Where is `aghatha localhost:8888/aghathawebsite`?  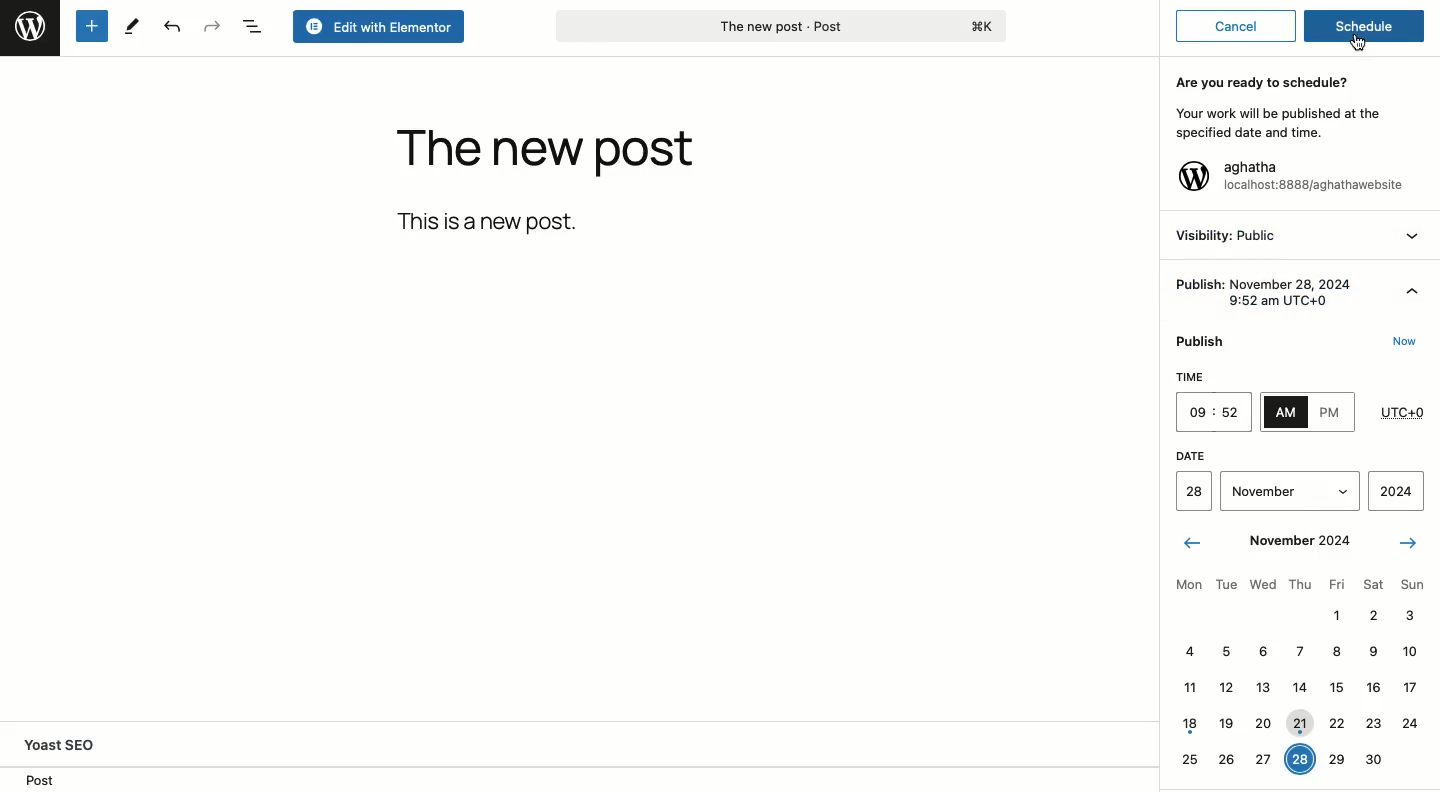 aghatha localhost:8888/aghathawebsite is located at coordinates (1314, 178).